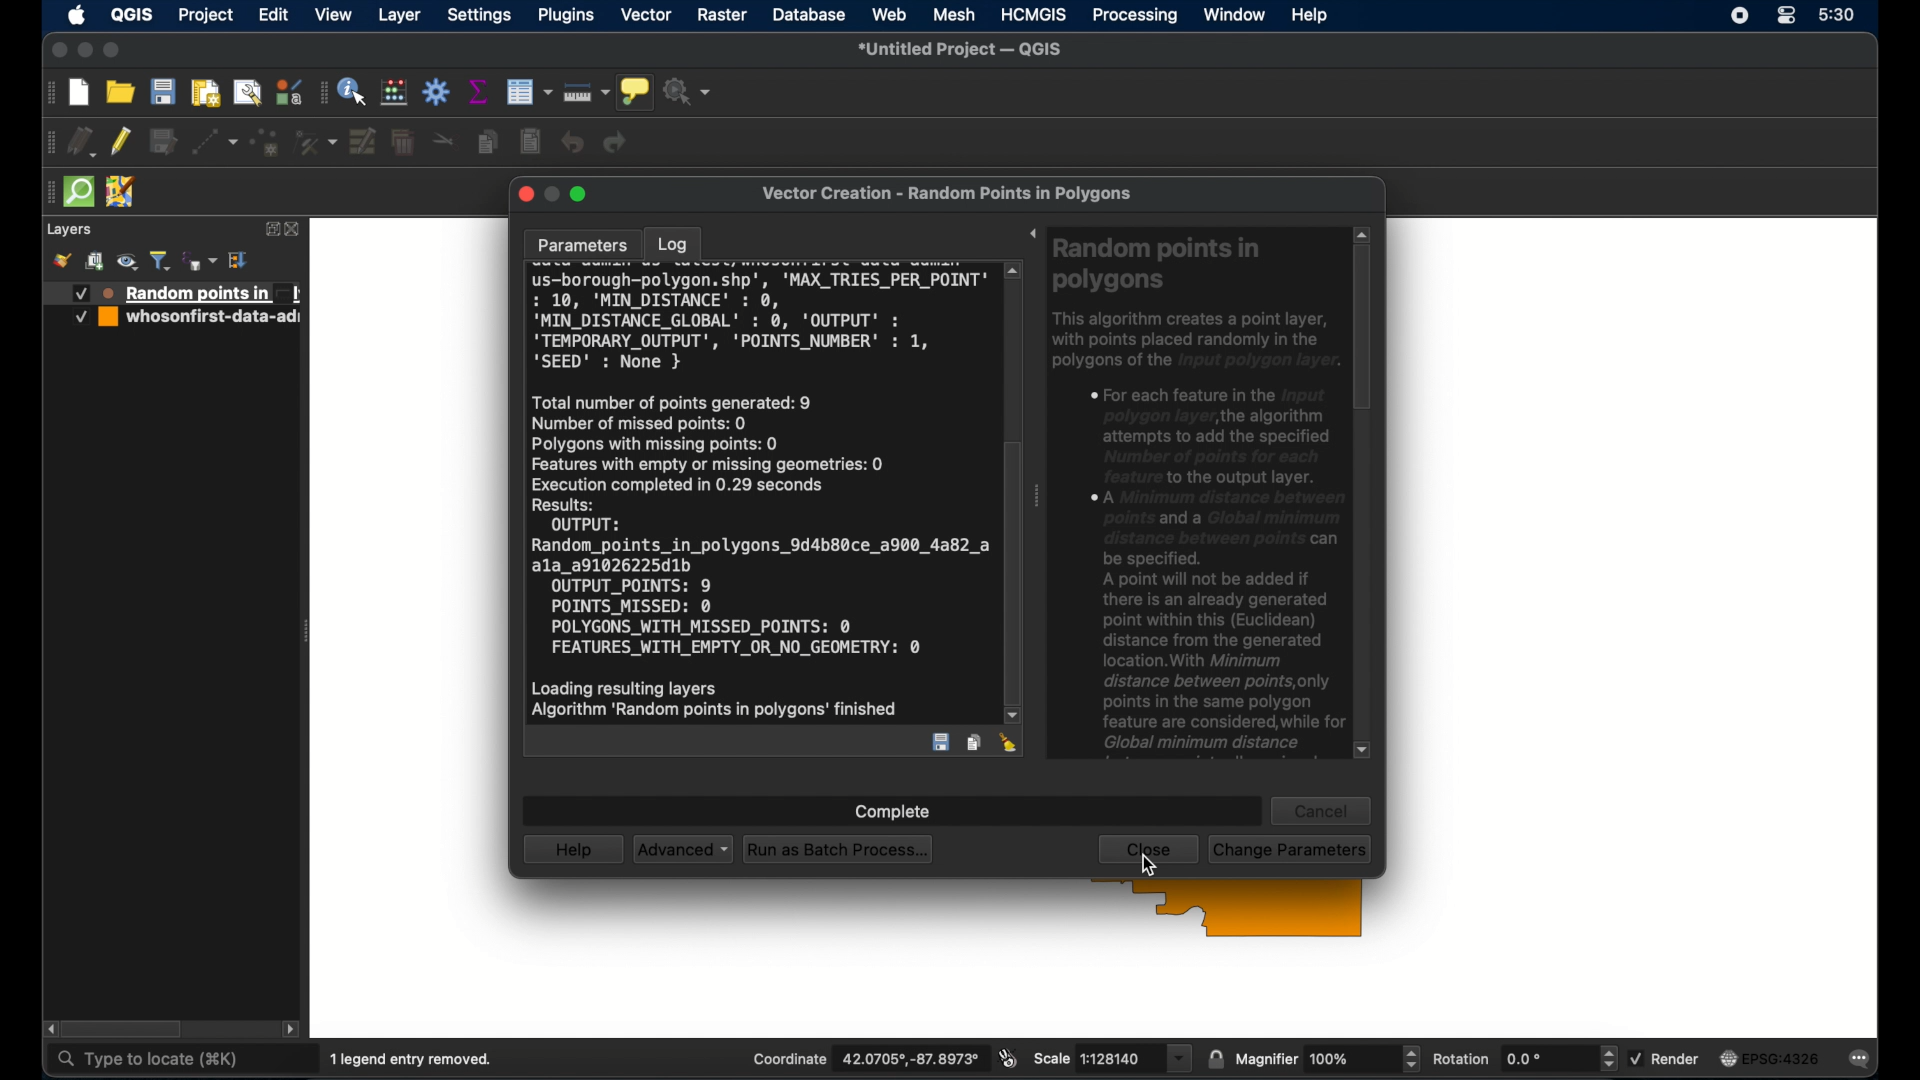 This screenshot has width=1920, height=1080. What do you see at coordinates (683, 850) in the screenshot?
I see `advanced` at bounding box center [683, 850].